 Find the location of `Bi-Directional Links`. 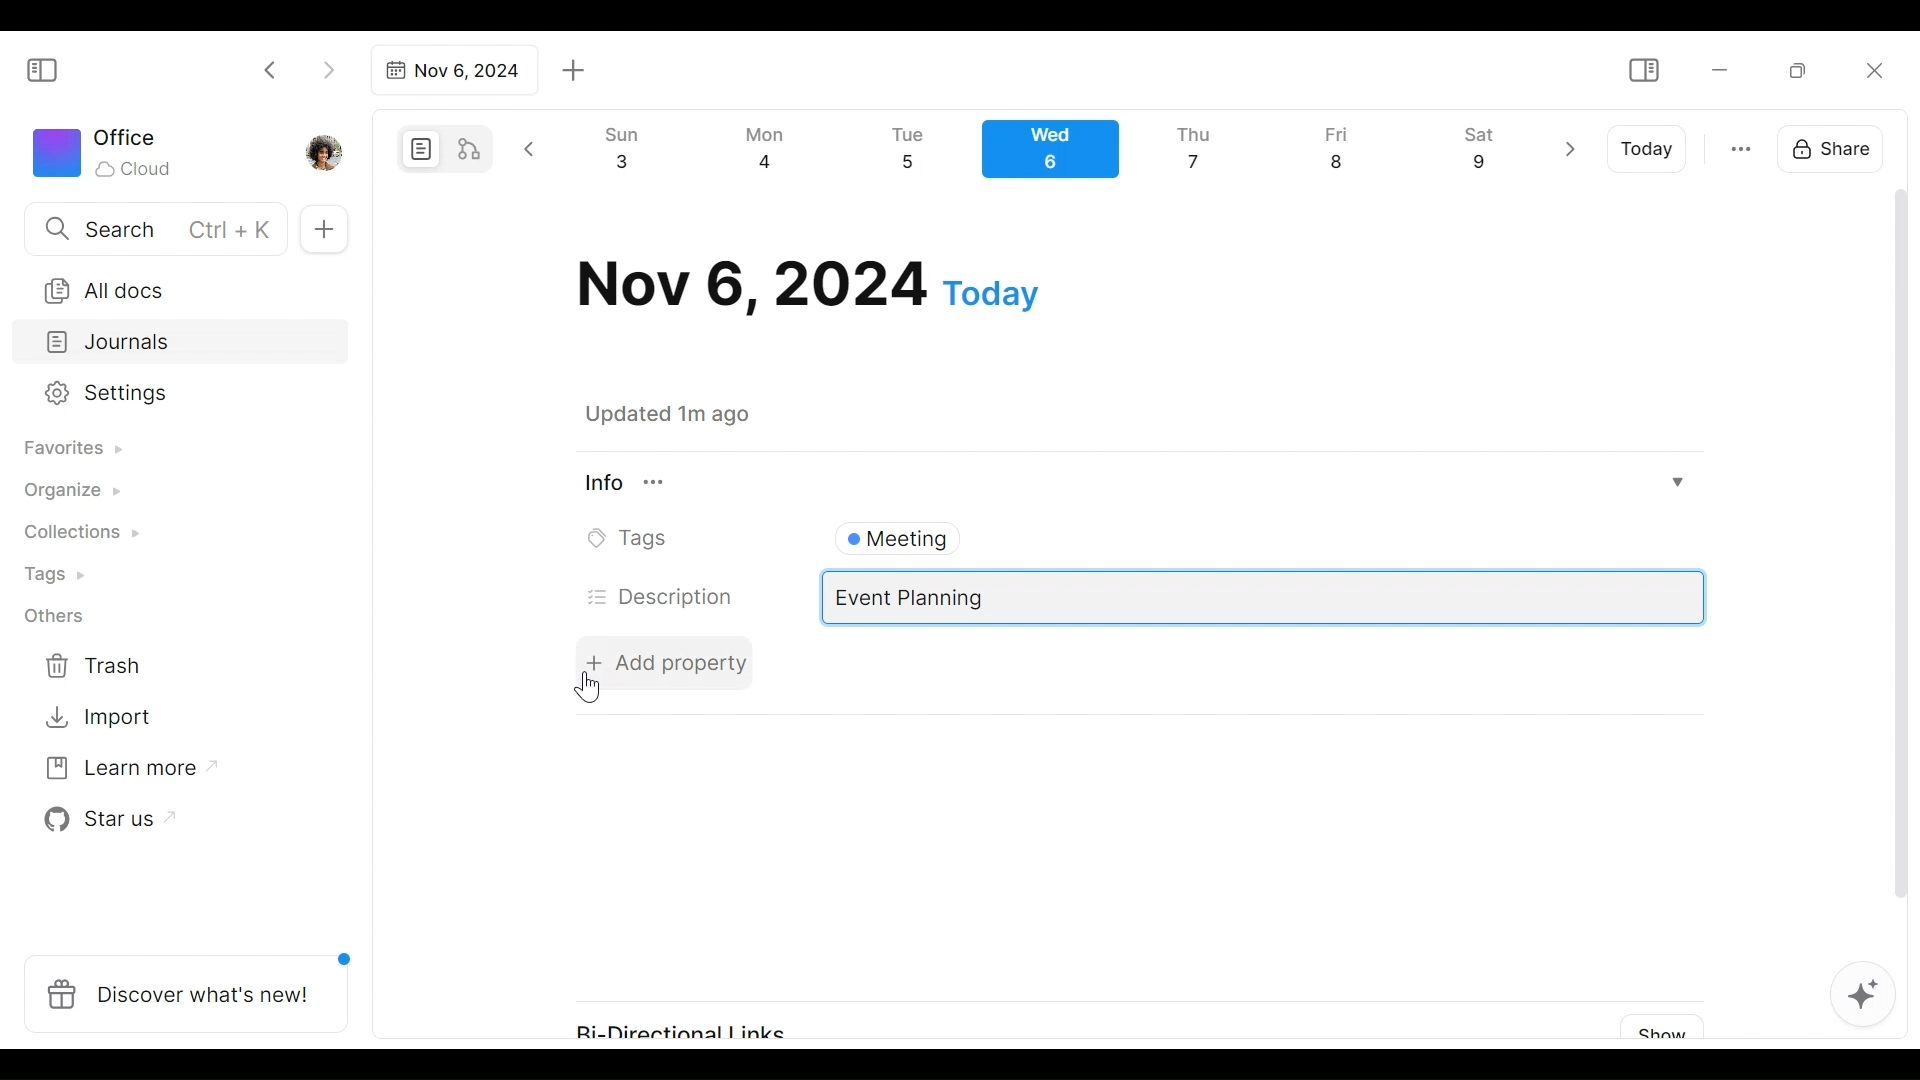

Bi-Directional Links is located at coordinates (698, 1022).